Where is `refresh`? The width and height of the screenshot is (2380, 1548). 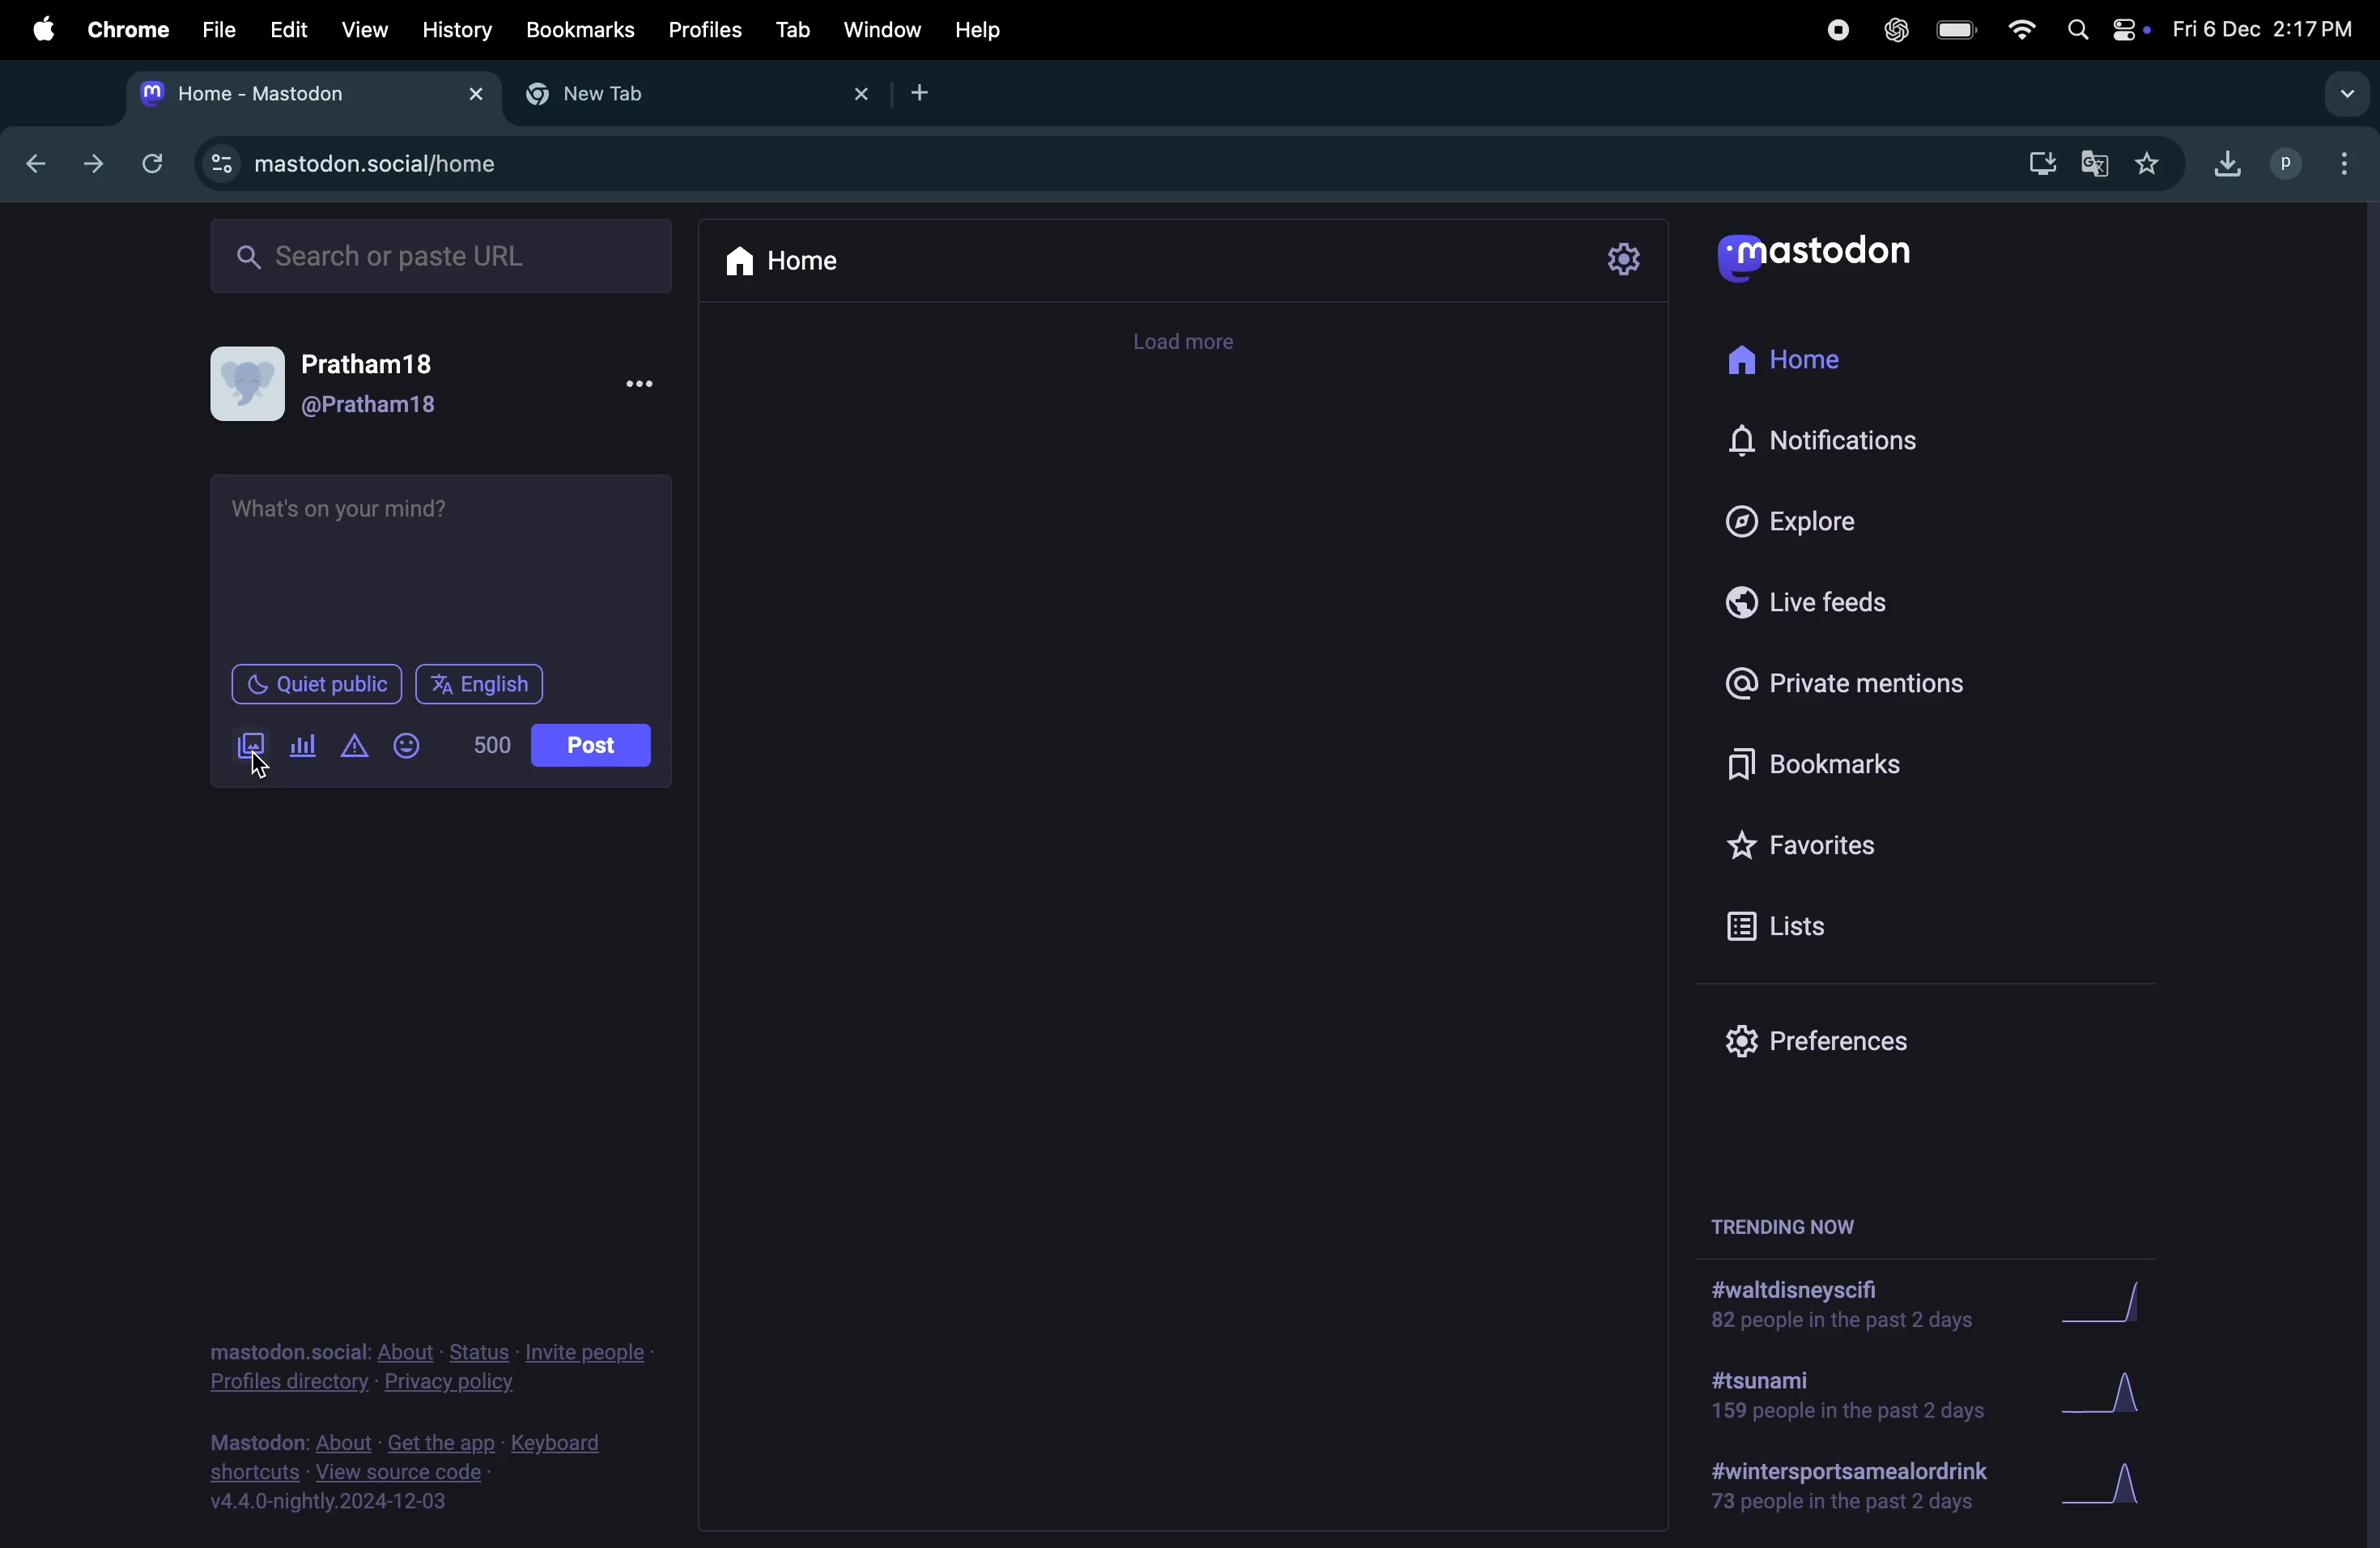
refresh is located at coordinates (148, 161).